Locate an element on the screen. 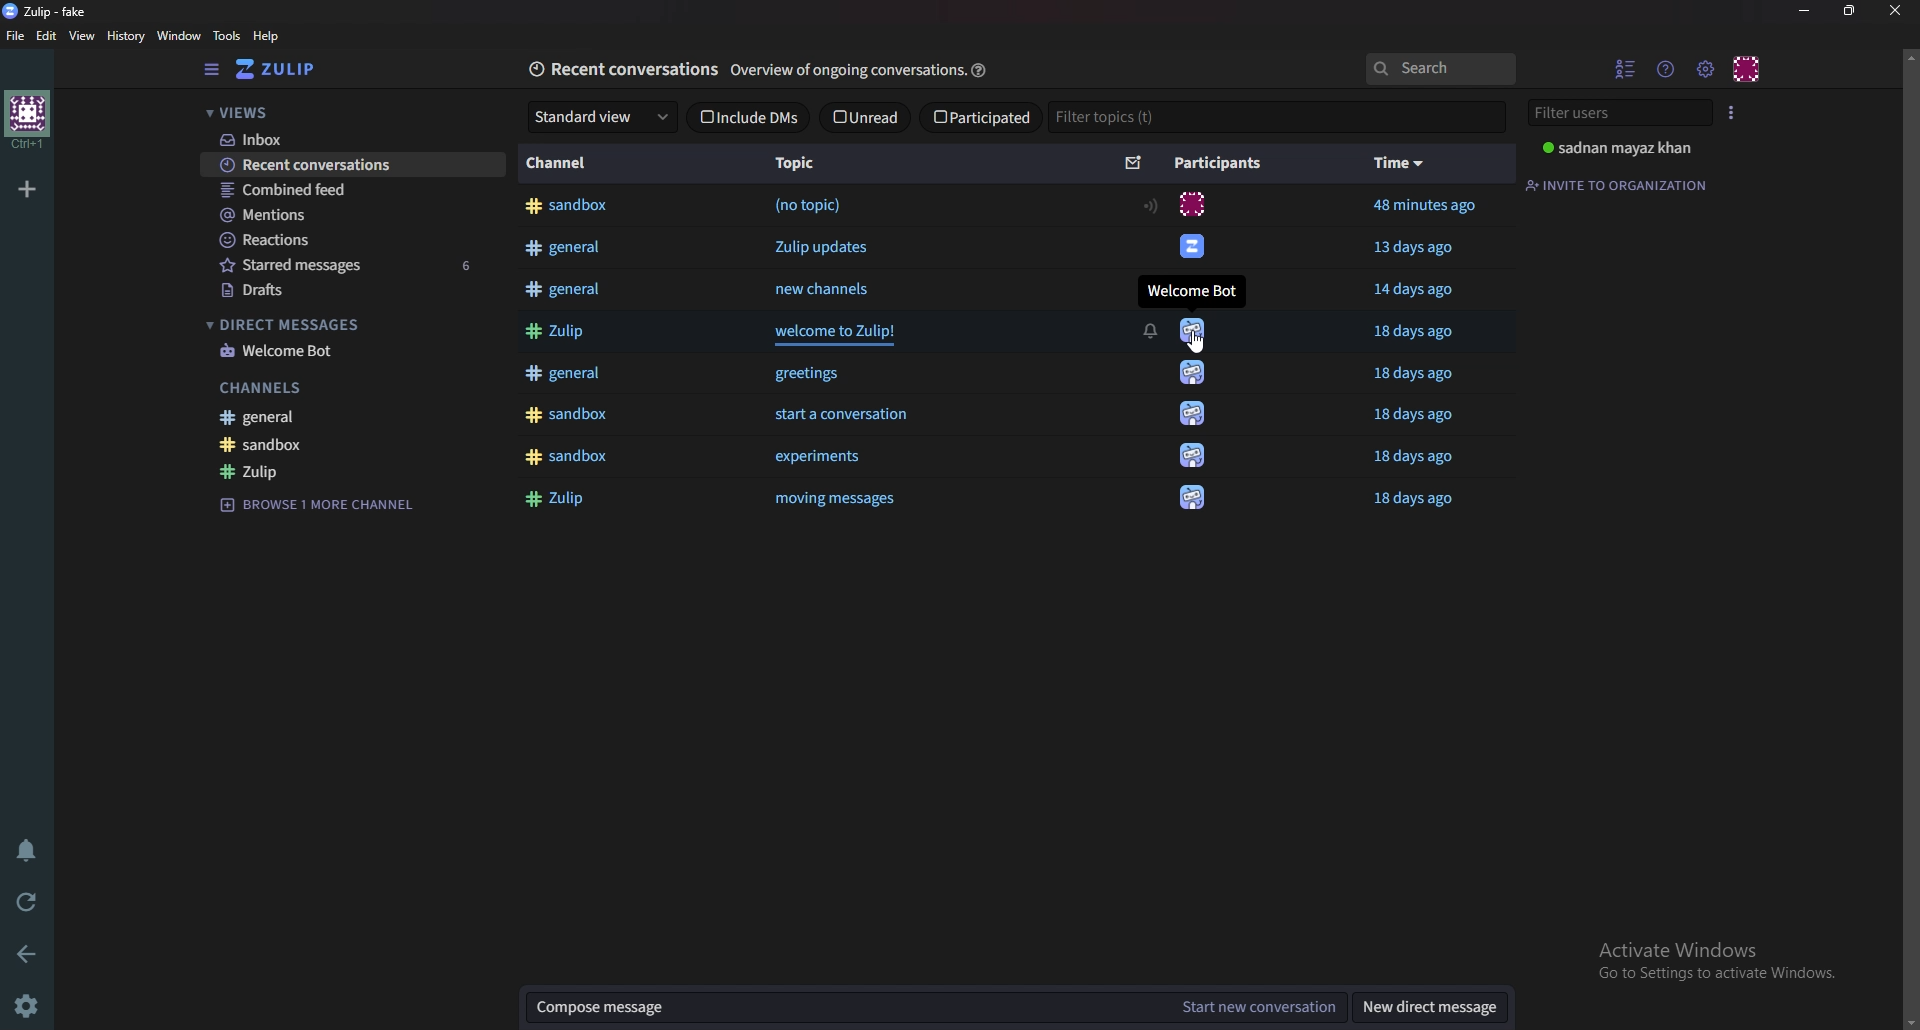 The width and height of the screenshot is (1920, 1030). icon is located at coordinates (1196, 330).